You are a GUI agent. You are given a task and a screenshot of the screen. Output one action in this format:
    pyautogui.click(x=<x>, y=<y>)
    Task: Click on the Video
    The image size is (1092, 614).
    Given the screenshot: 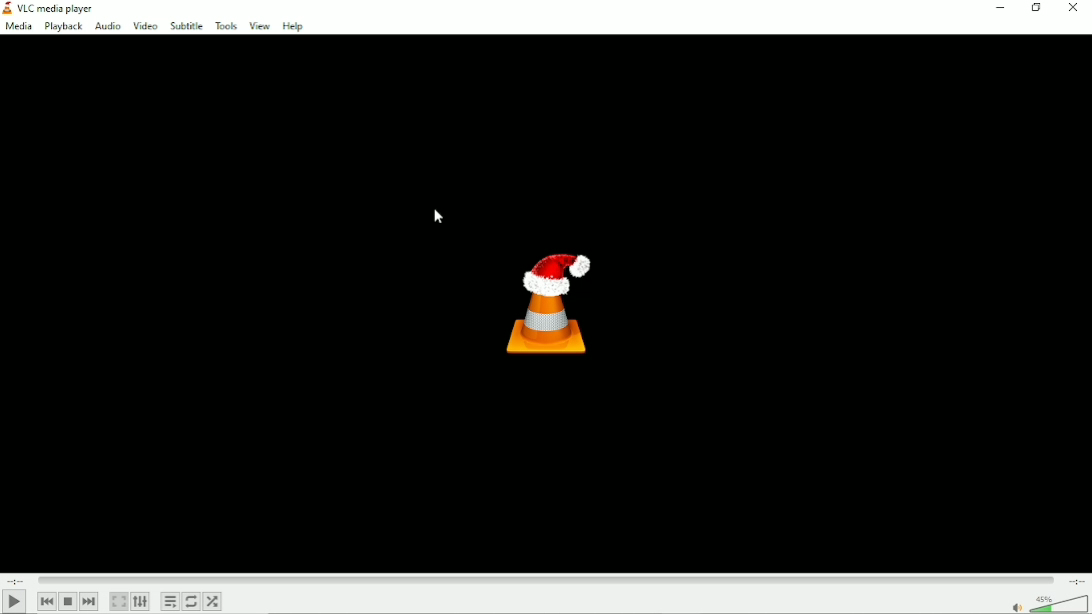 What is the action you would take?
    pyautogui.click(x=145, y=25)
    